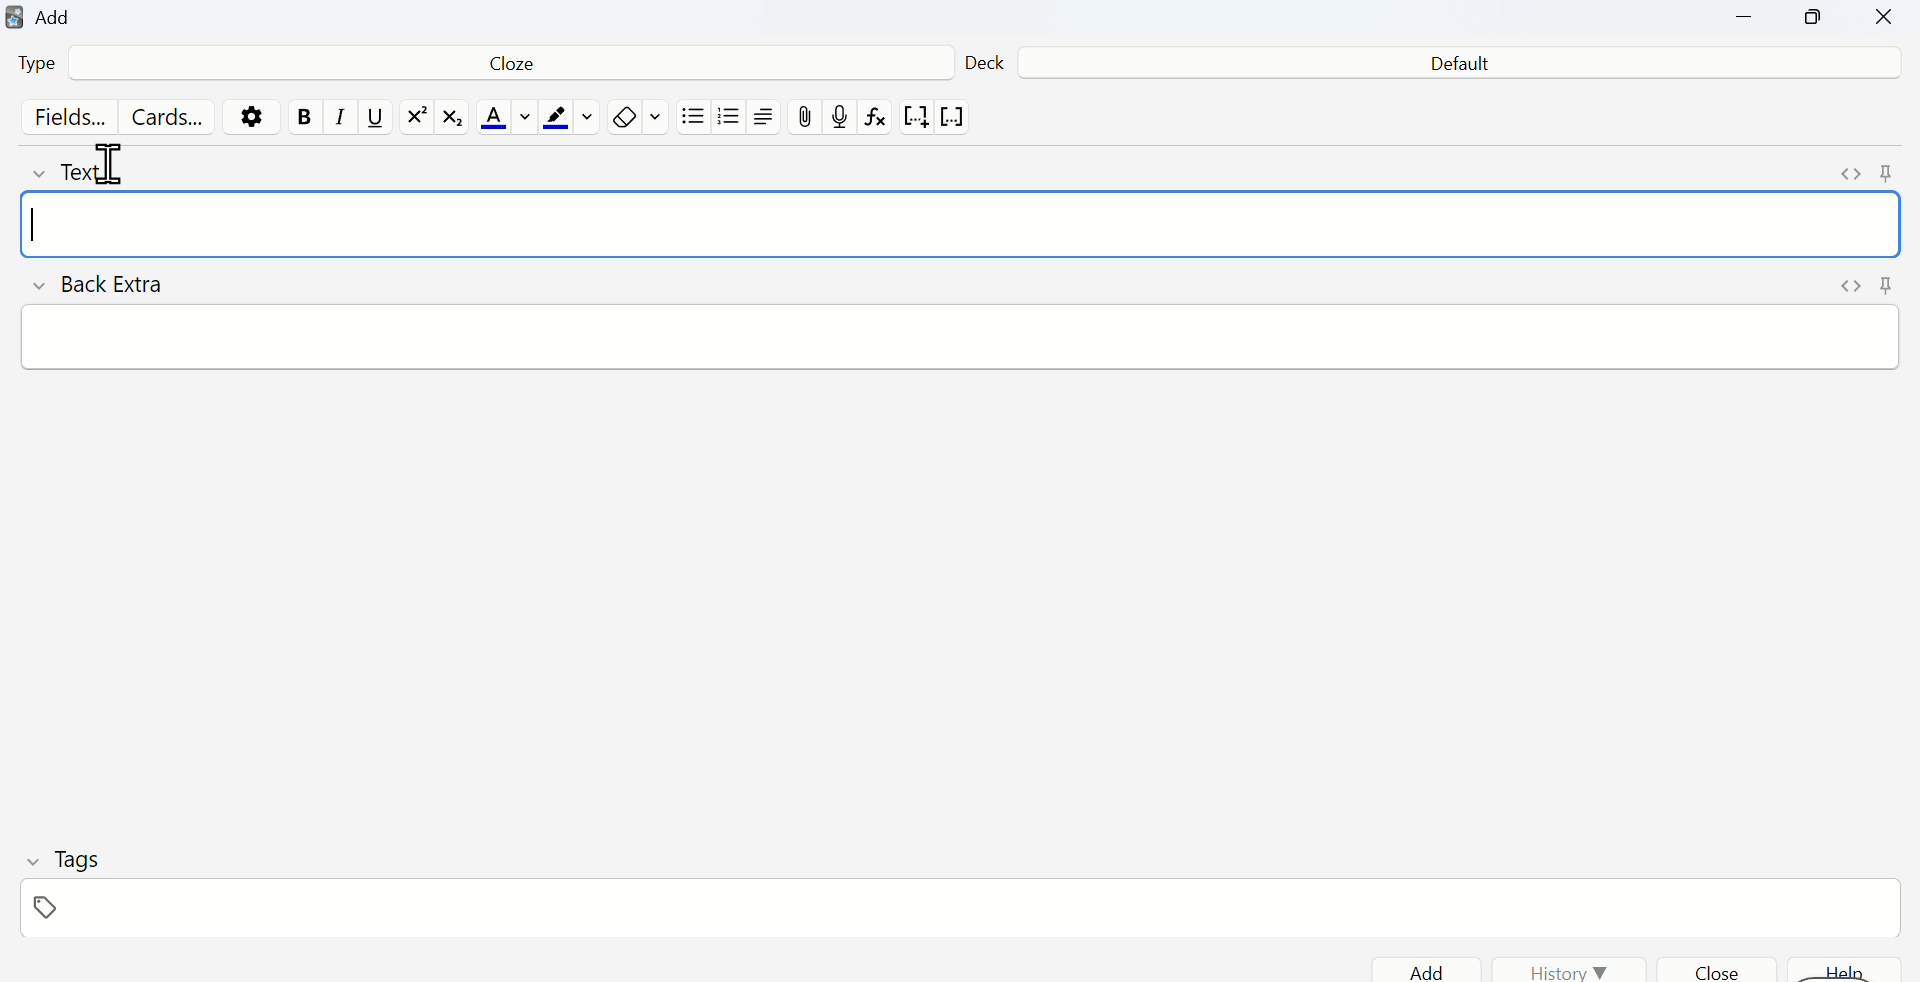  Describe the element at coordinates (114, 164) in the screenshot. I see `Cursor` at that location.